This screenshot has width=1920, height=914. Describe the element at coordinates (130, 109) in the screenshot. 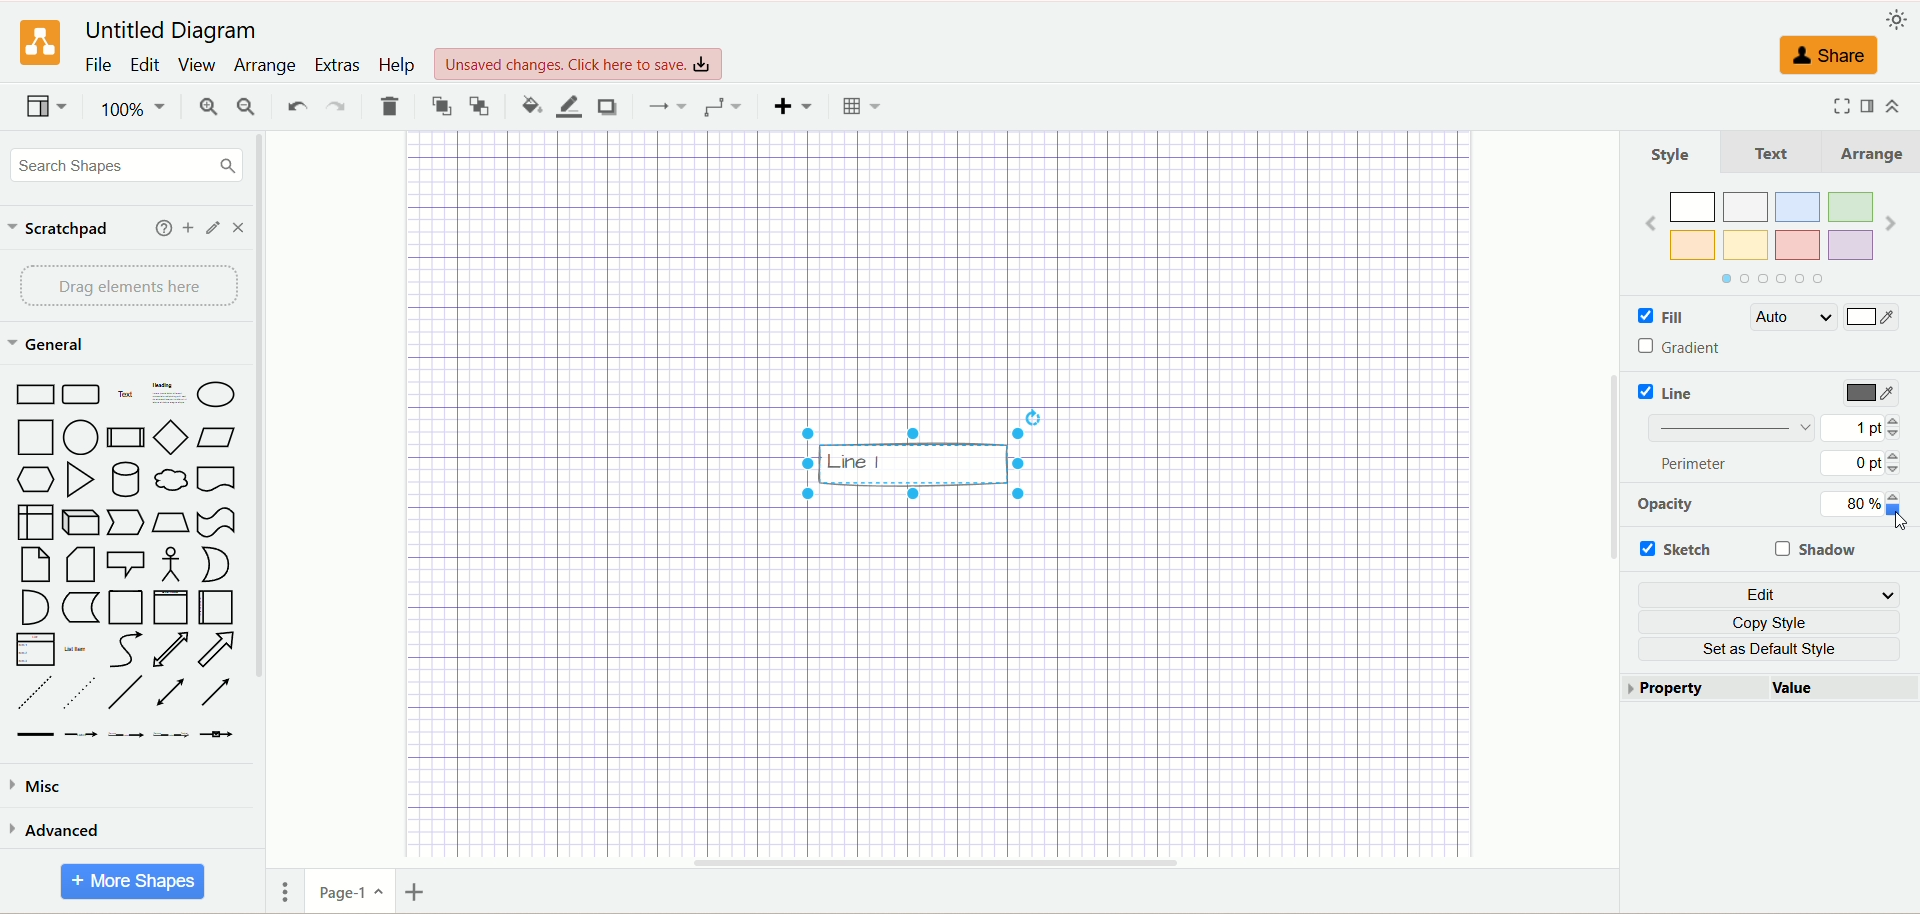

I see `100%` at that location.